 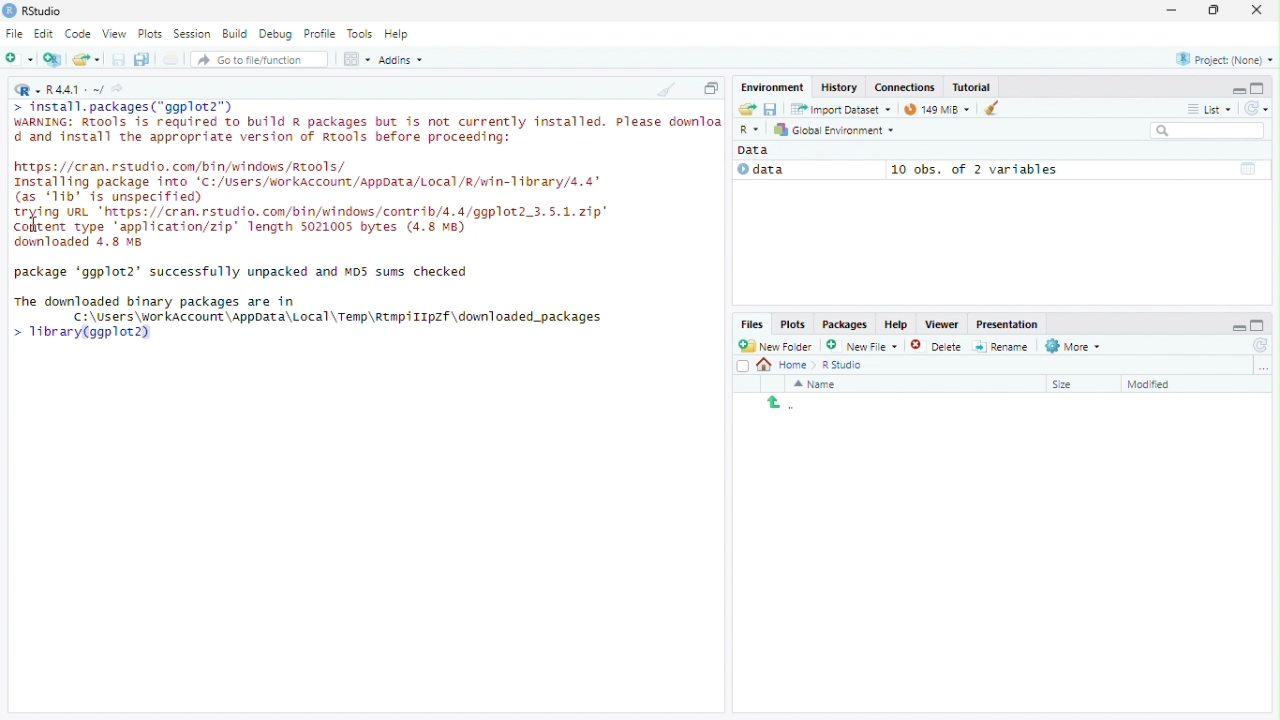 What do you see at coordinates (1077, 383) in the screenshot?
I see `Sort by size` at bounding box center [1077, 383].